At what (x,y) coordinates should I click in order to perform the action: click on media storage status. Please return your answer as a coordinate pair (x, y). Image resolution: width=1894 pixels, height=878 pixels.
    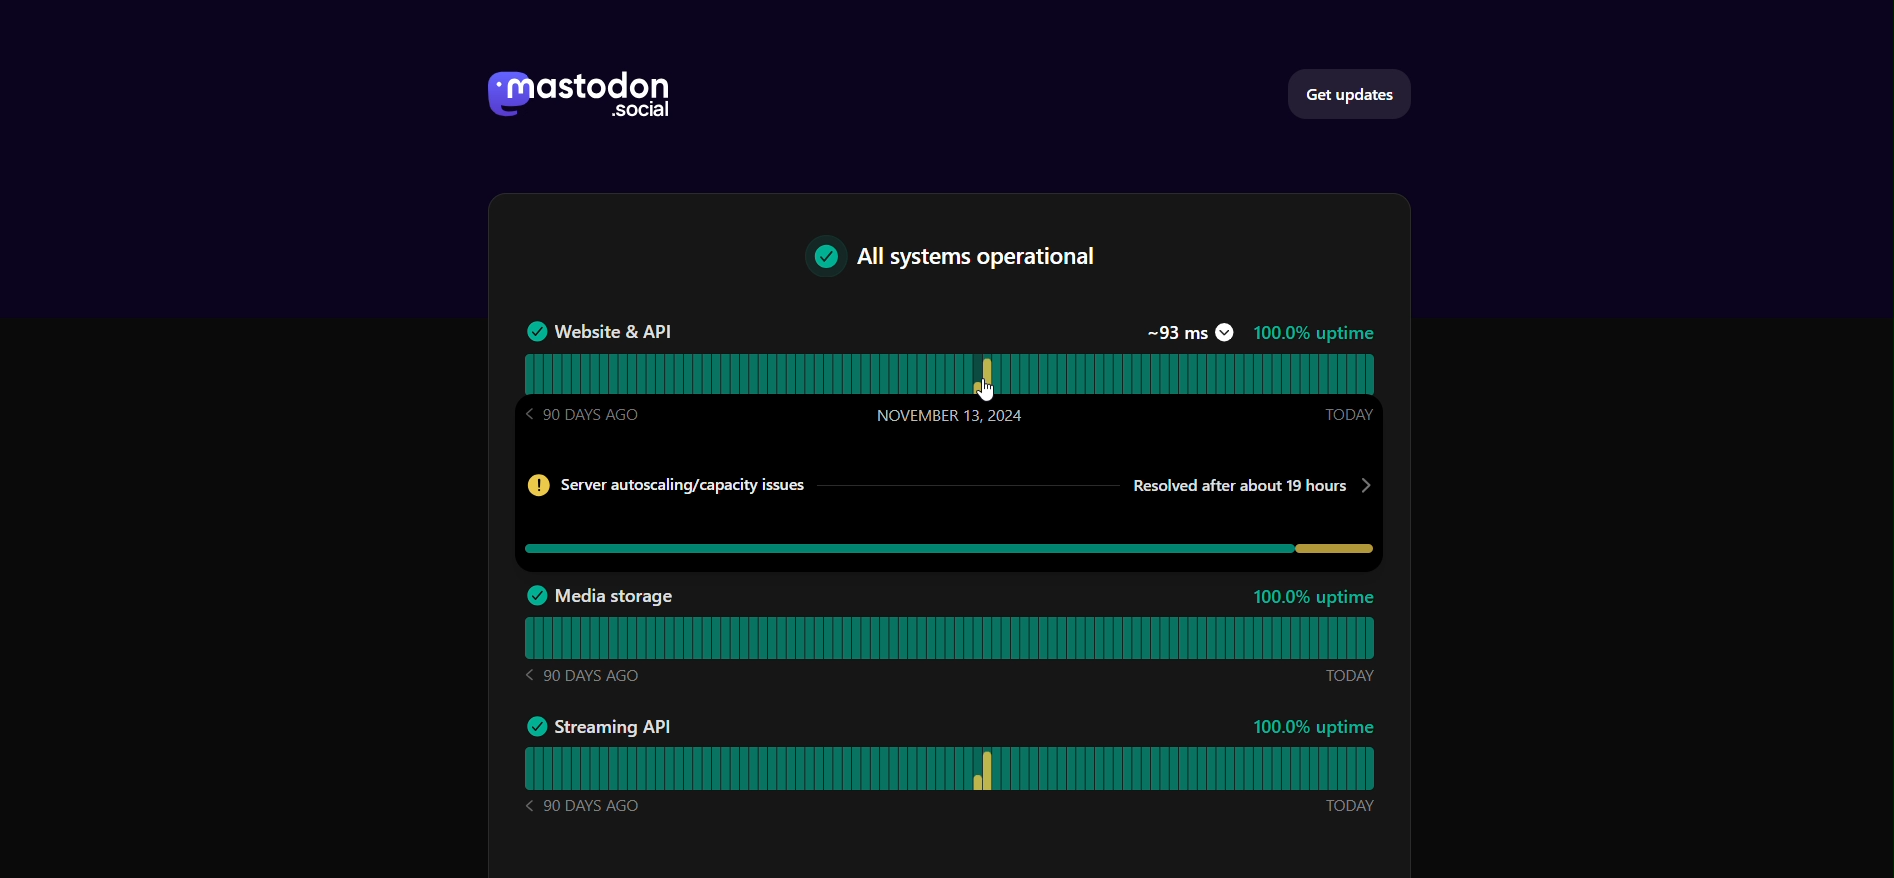
    Looking at the image, I should click on (958, 637).